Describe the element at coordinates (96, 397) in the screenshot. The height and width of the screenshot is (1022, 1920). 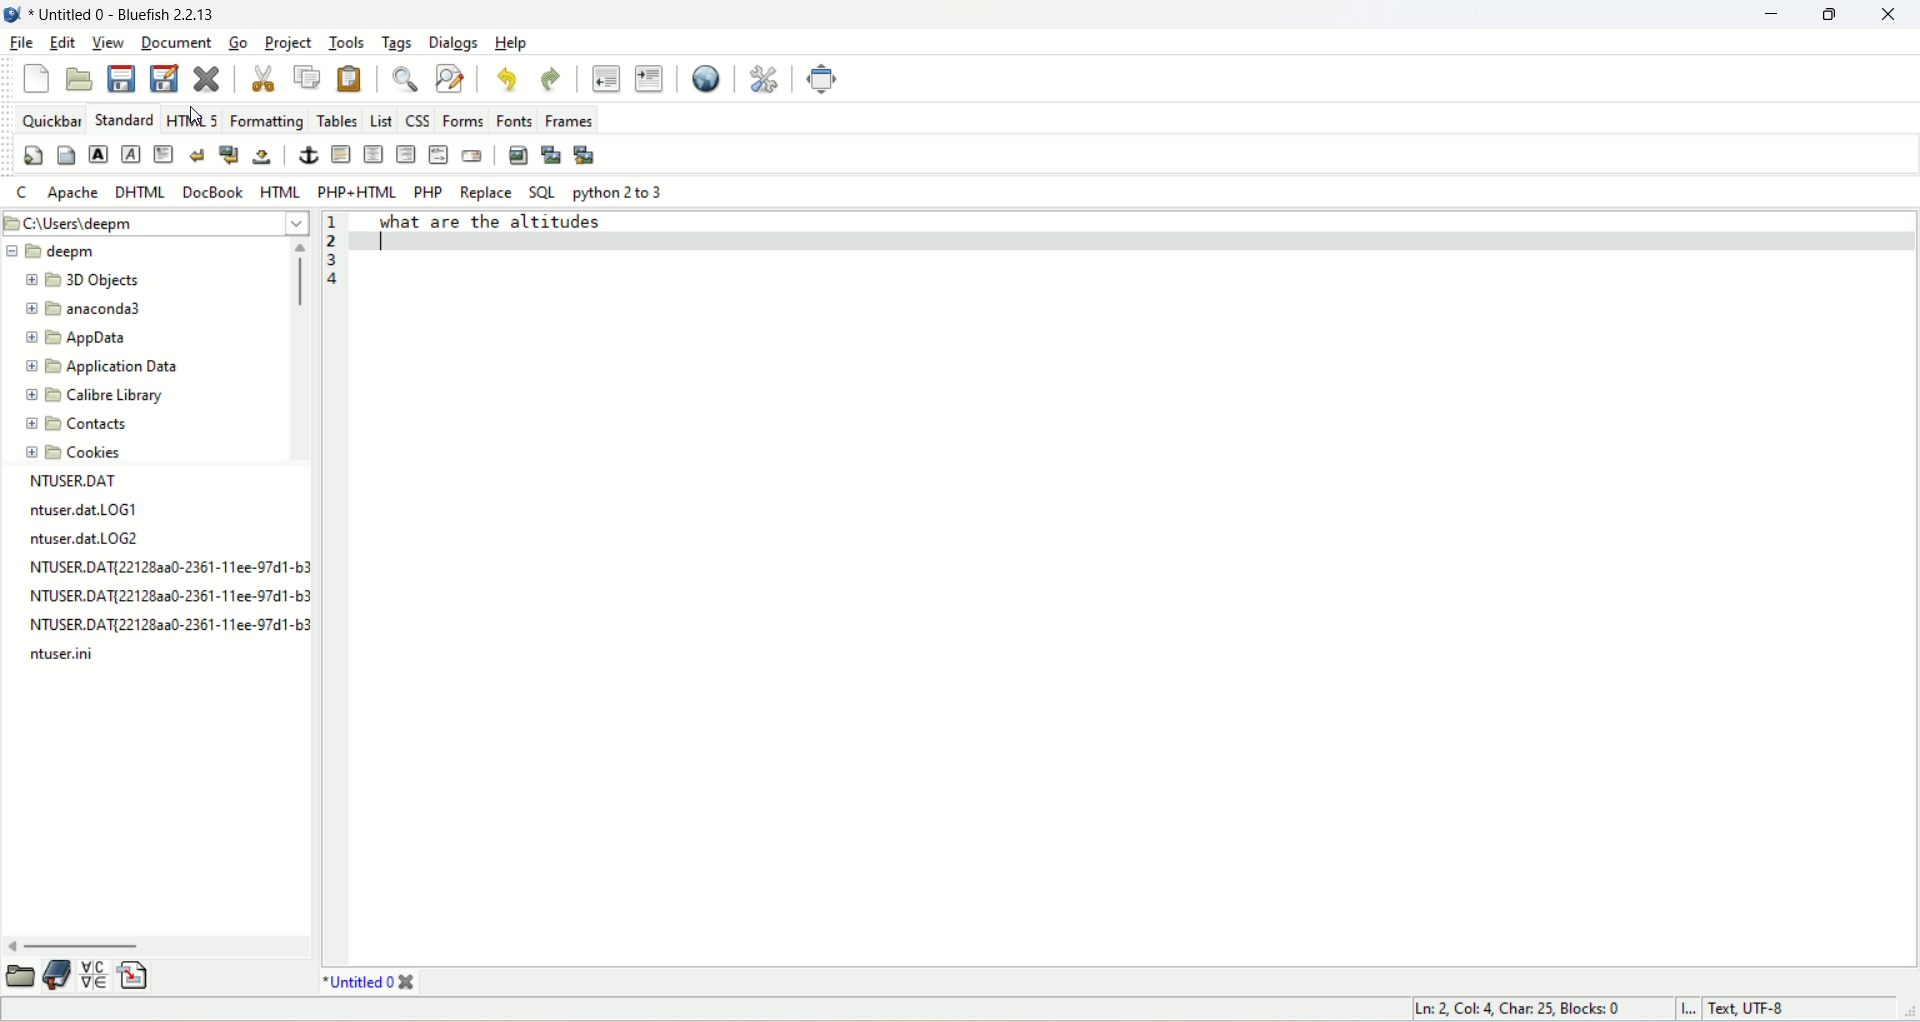
I see `calibre` at that location.